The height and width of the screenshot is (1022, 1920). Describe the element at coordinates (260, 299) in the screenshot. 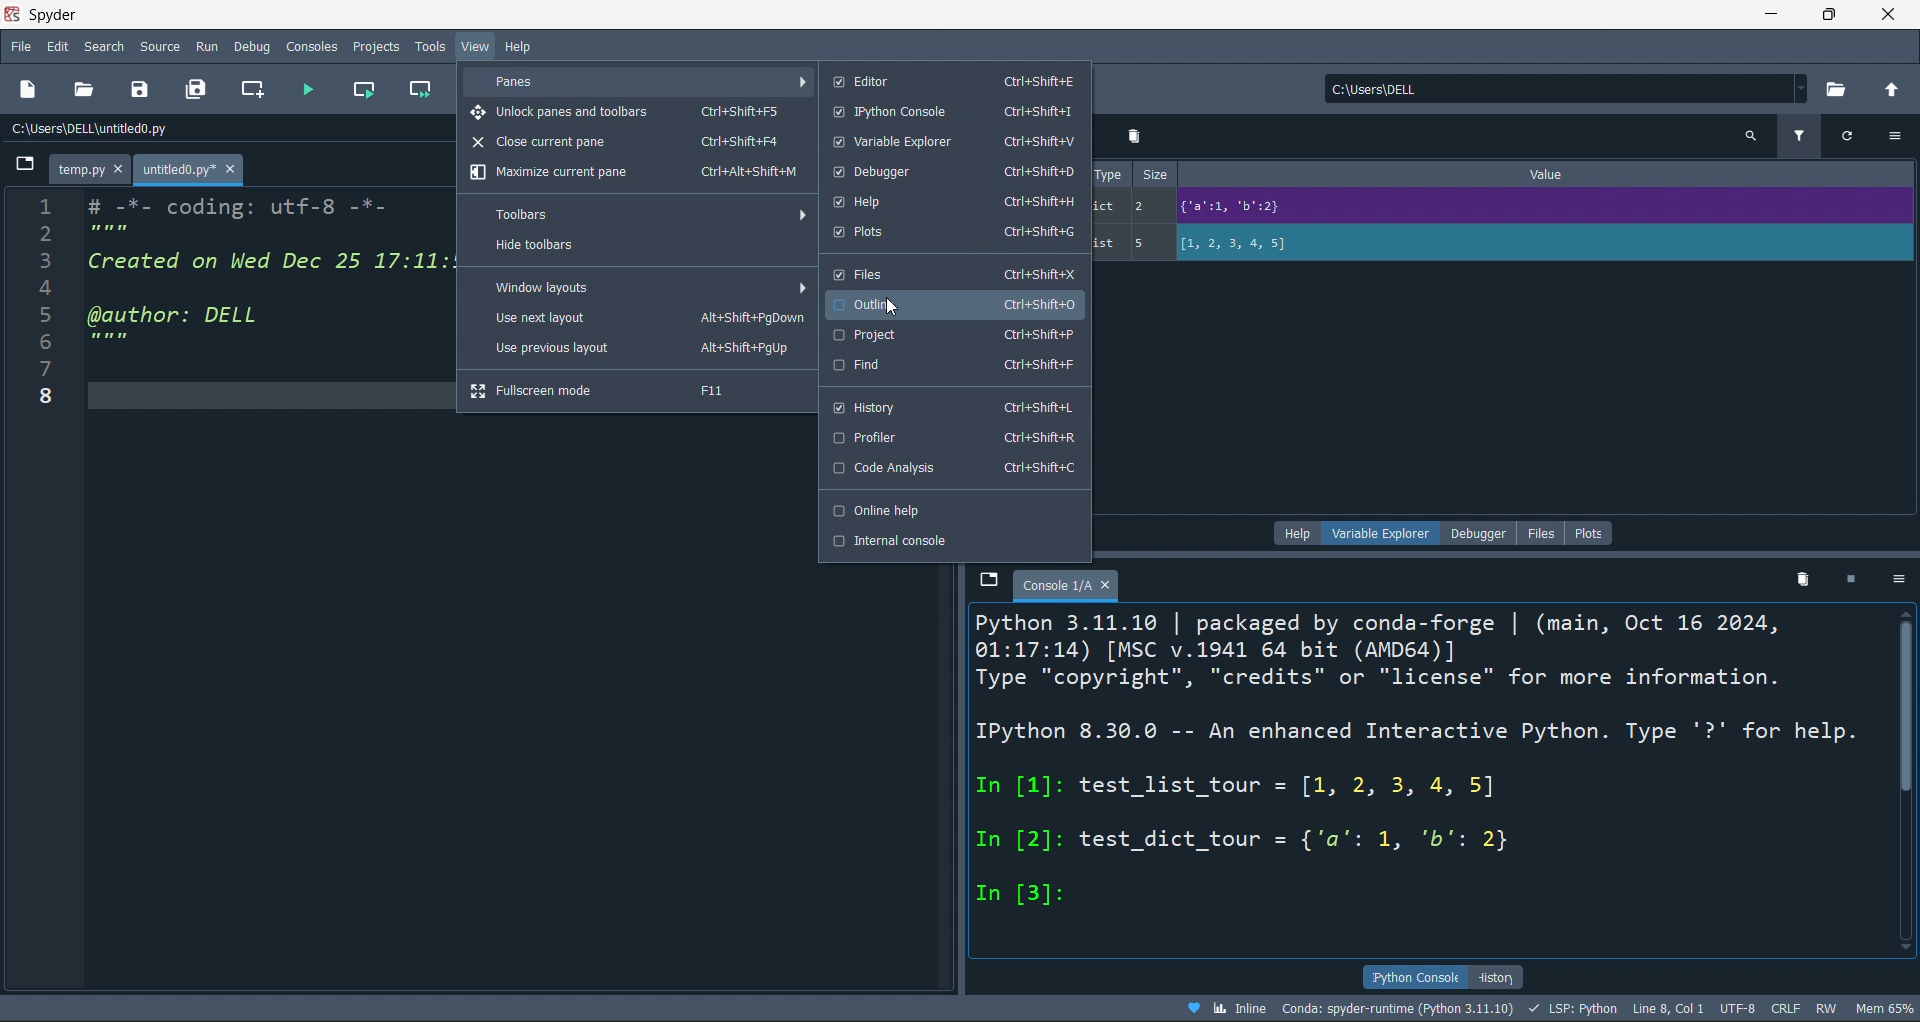

I see `# -*- coding: utf-8 -*-
Created on Wed Dec 25 17:11:50 2024
@author: DELL` at that location.